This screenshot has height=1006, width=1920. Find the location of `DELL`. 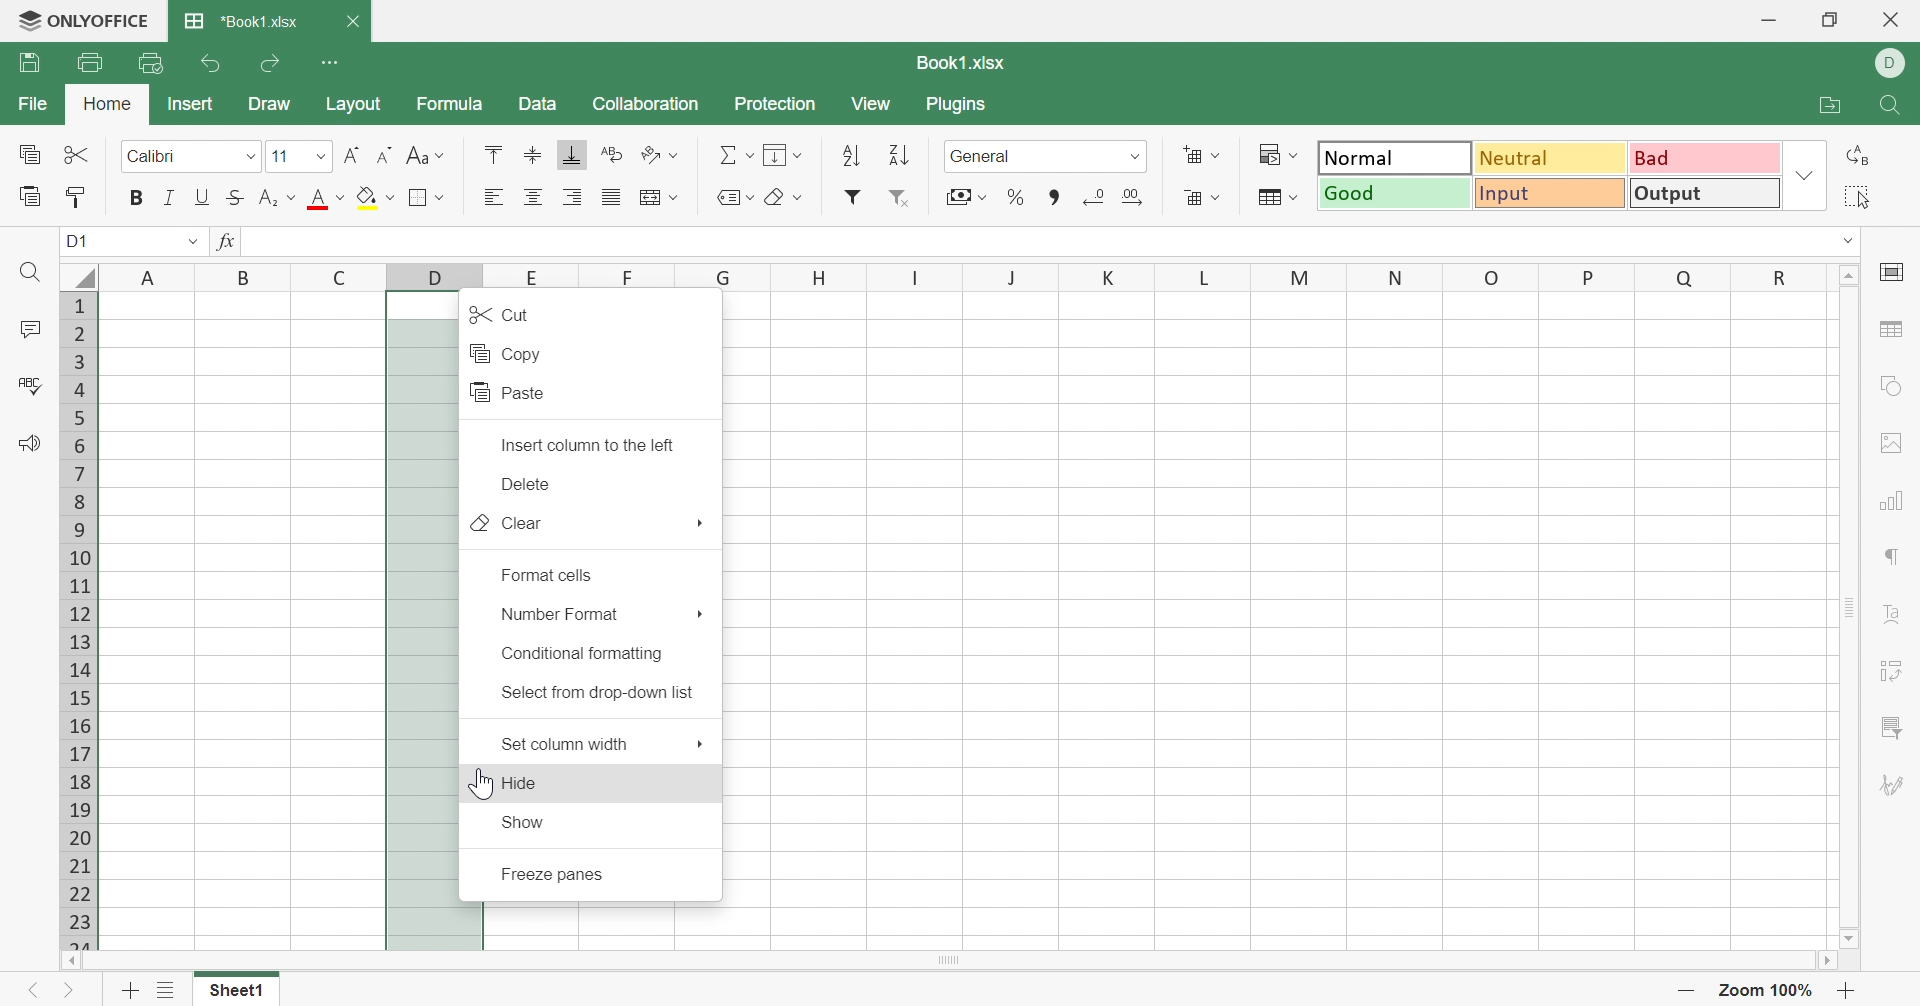

DELL is located at coordinates (1893, 63).